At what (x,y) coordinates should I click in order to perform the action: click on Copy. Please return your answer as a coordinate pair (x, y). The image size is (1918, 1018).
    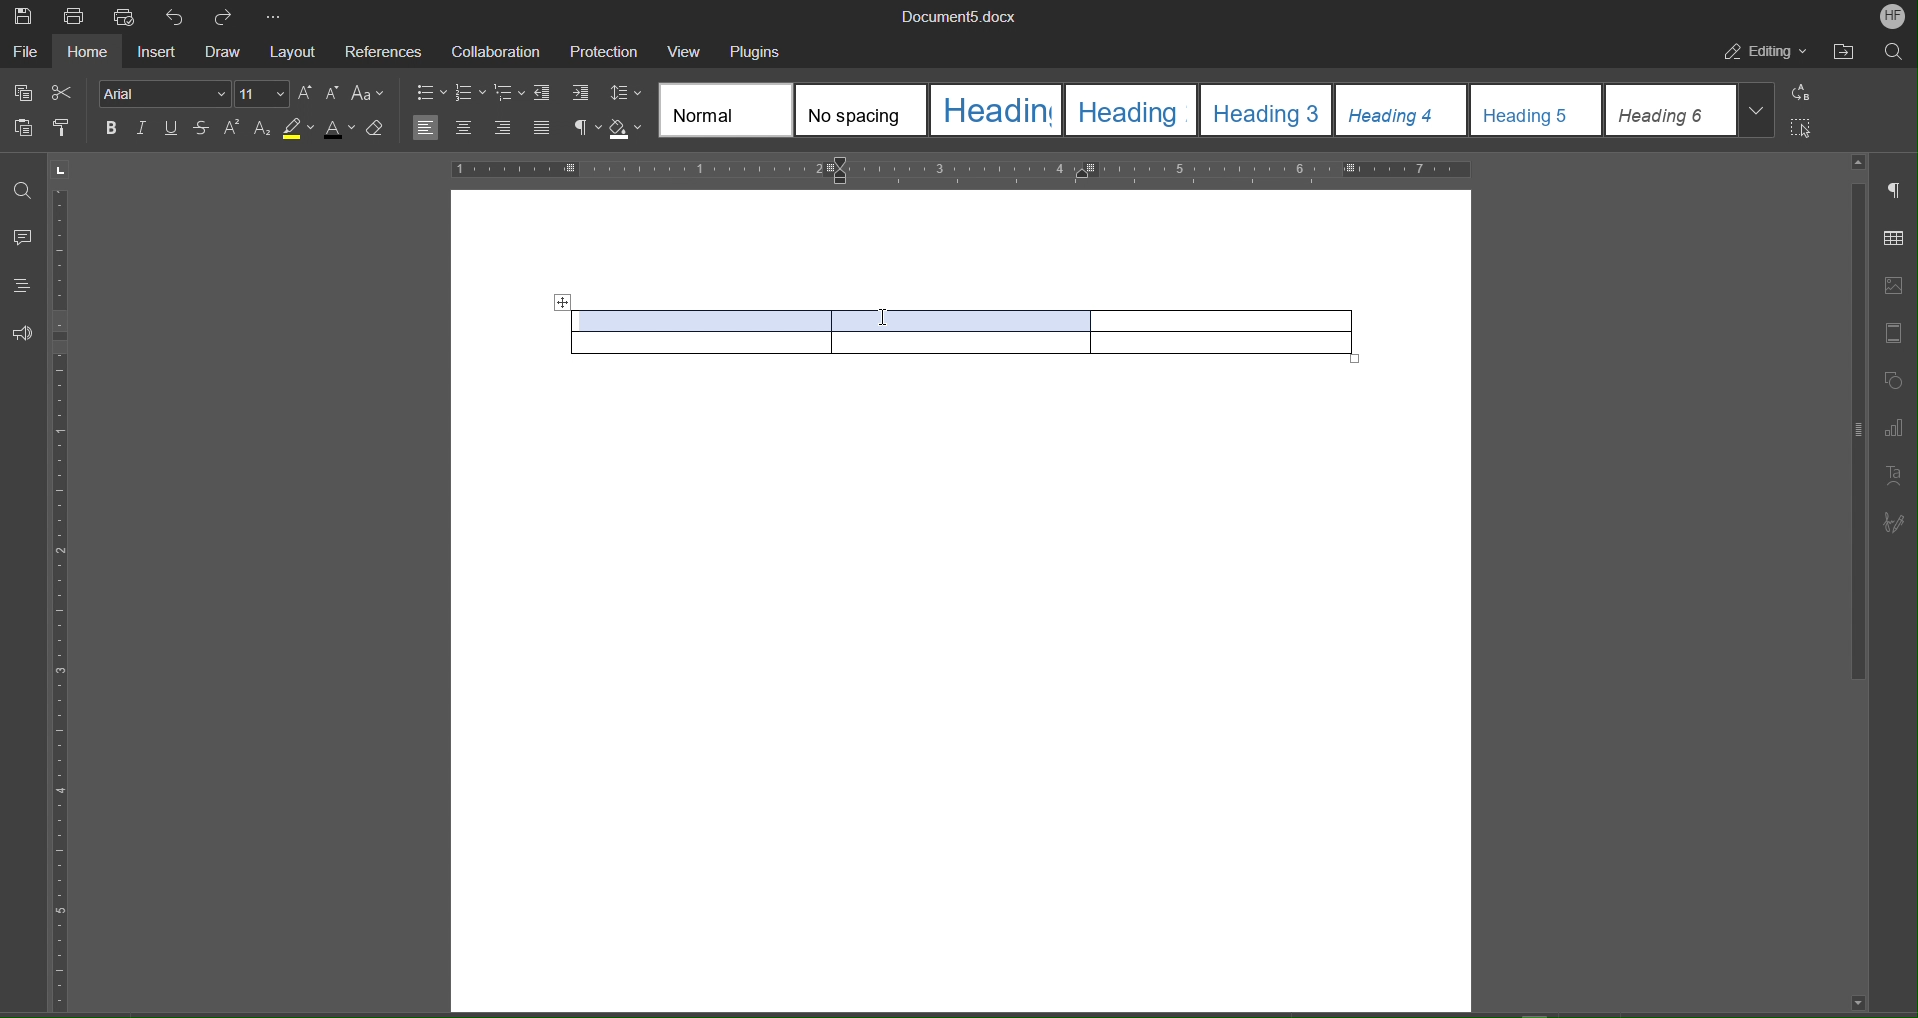
    Looking at the image, I should click on (20, 91).